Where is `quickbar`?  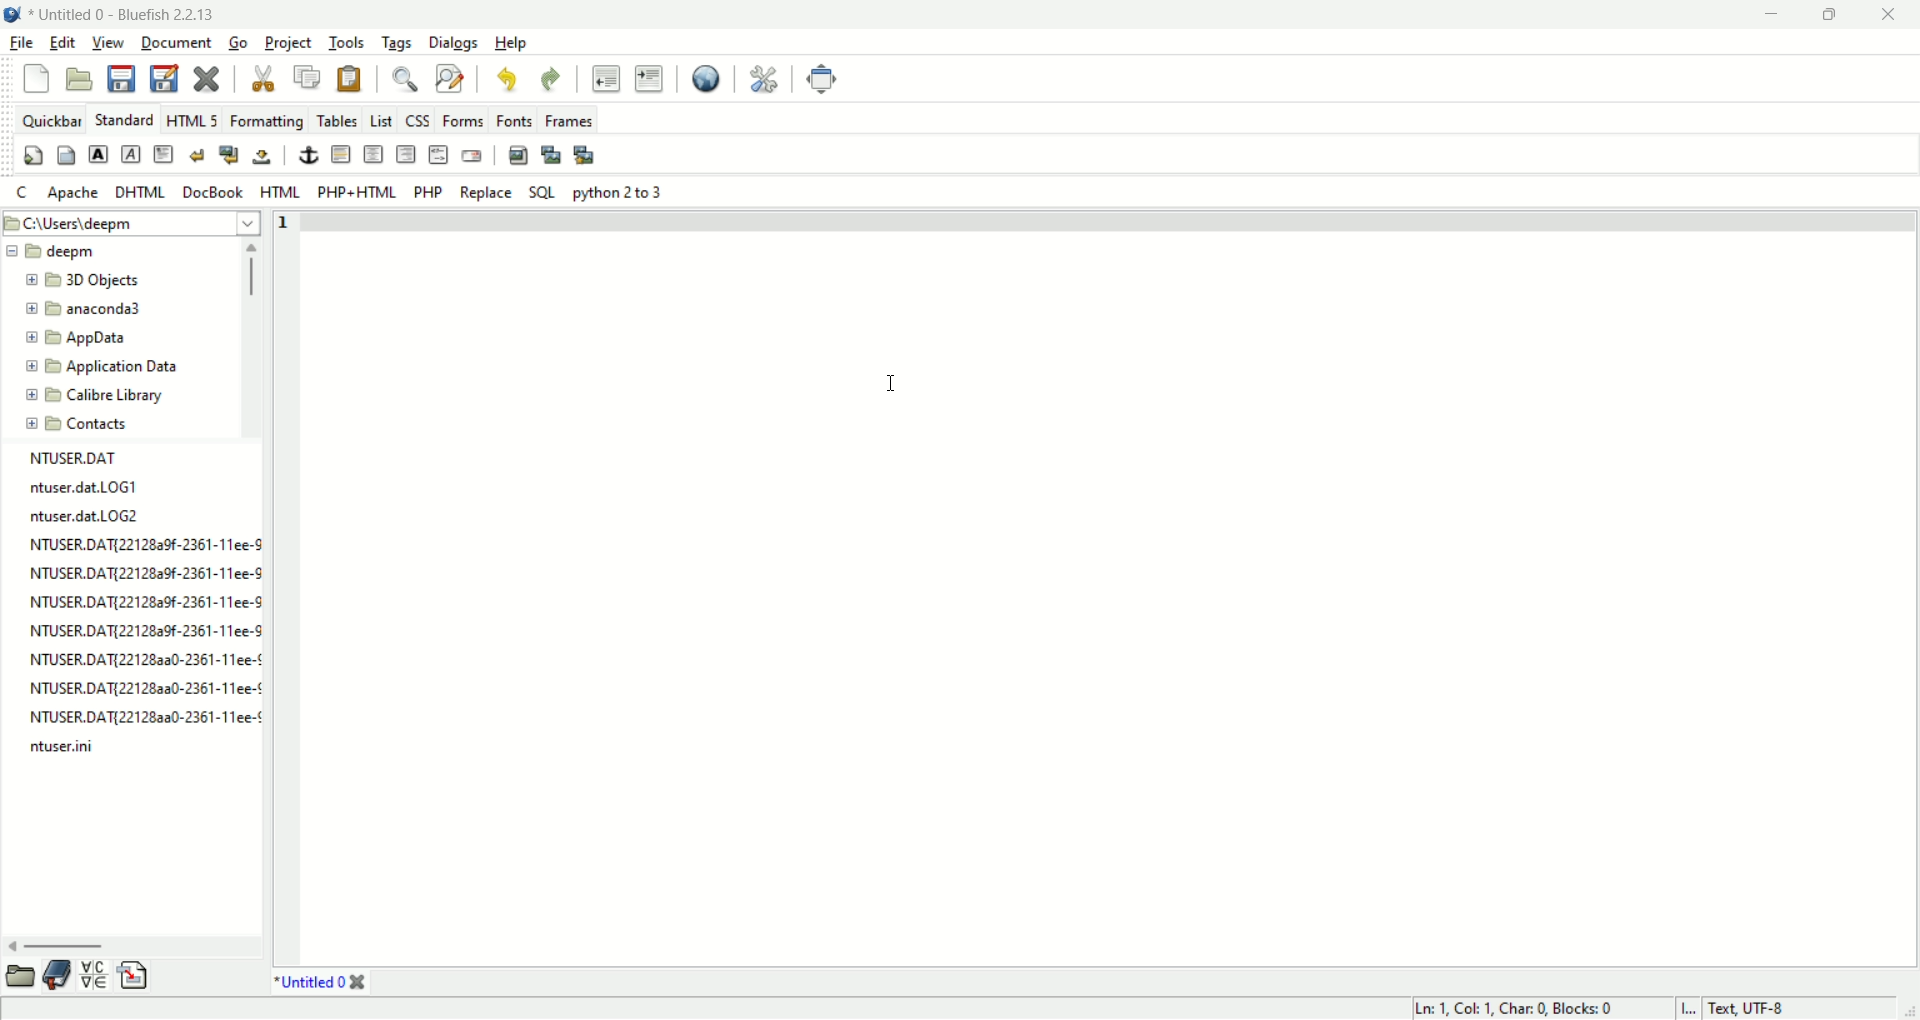 quickbar is located at coordinates (51, 120).